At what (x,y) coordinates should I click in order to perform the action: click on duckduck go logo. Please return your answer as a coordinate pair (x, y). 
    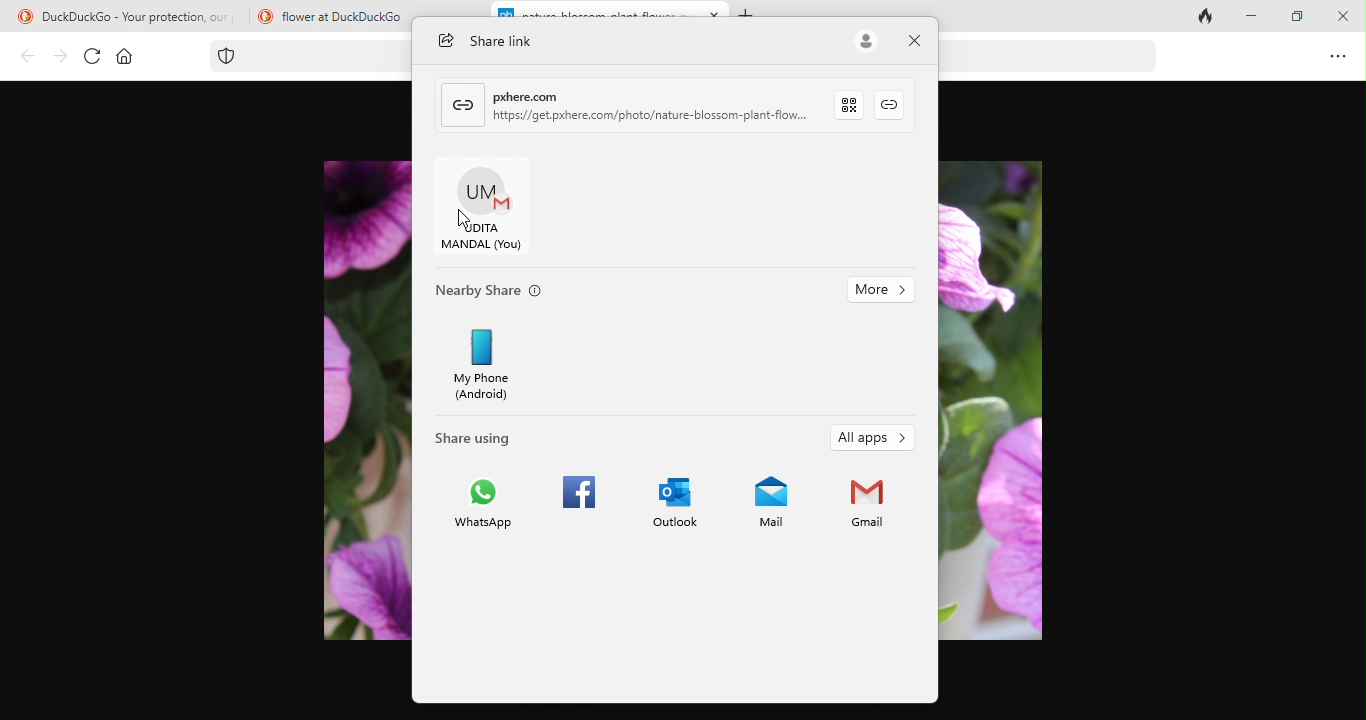
    Looking at the image, I should click on (263, 15).